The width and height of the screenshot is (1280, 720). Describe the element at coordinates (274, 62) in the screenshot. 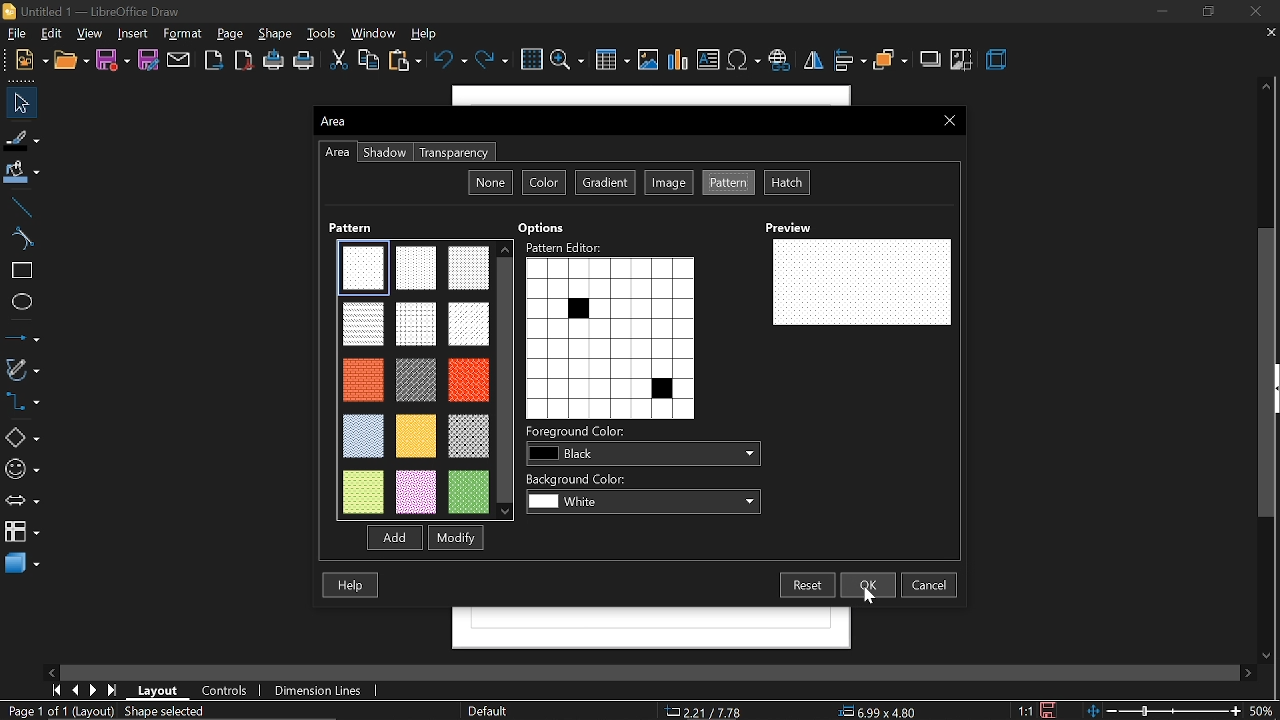

I see `print directly` at that location.